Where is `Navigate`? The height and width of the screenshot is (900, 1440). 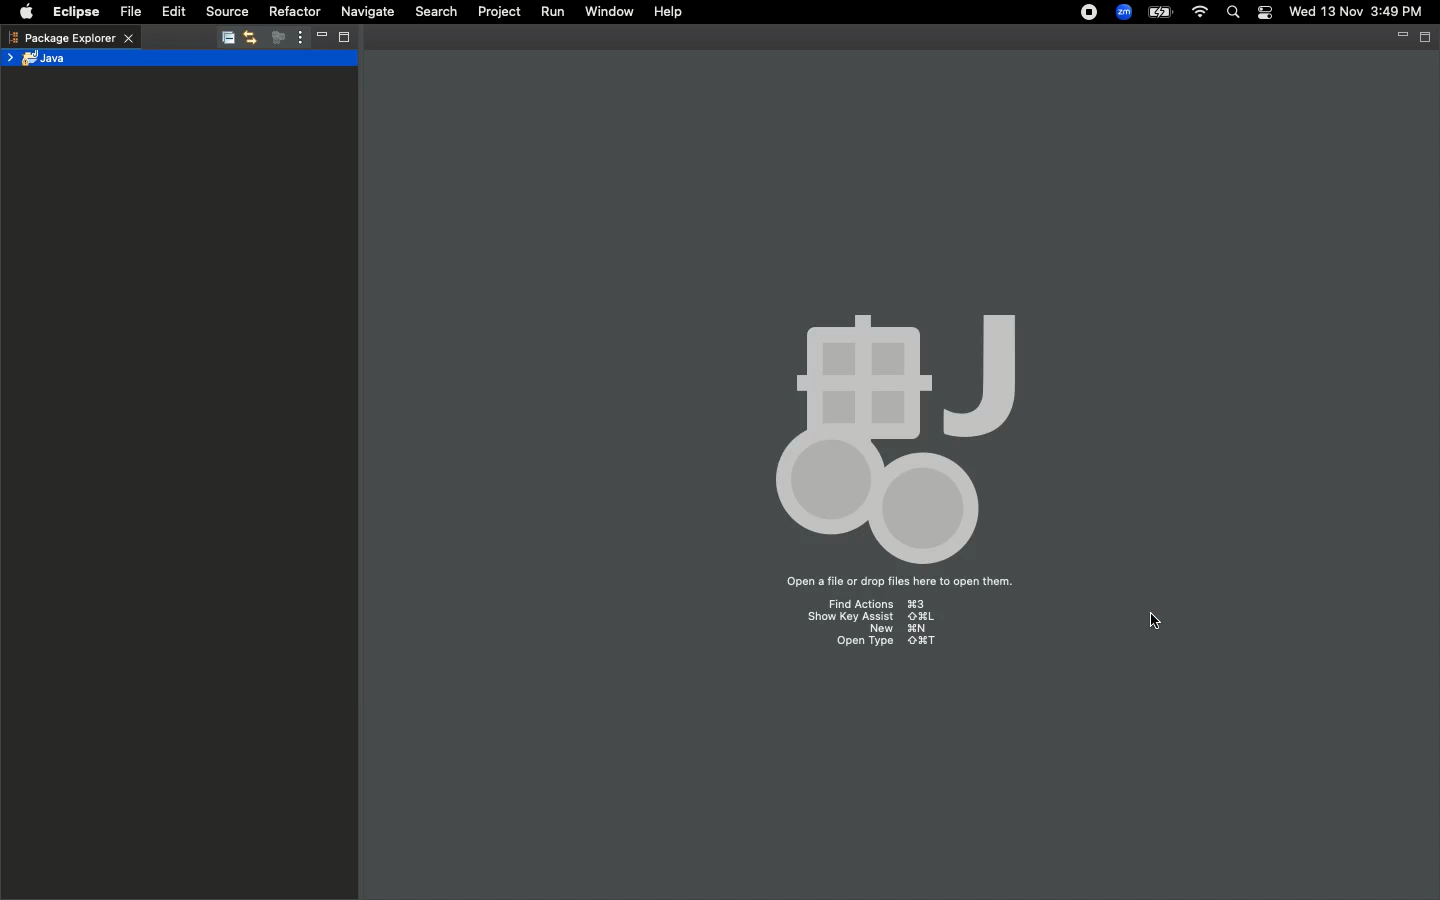 Navigate is located at coordinates (367, 14).